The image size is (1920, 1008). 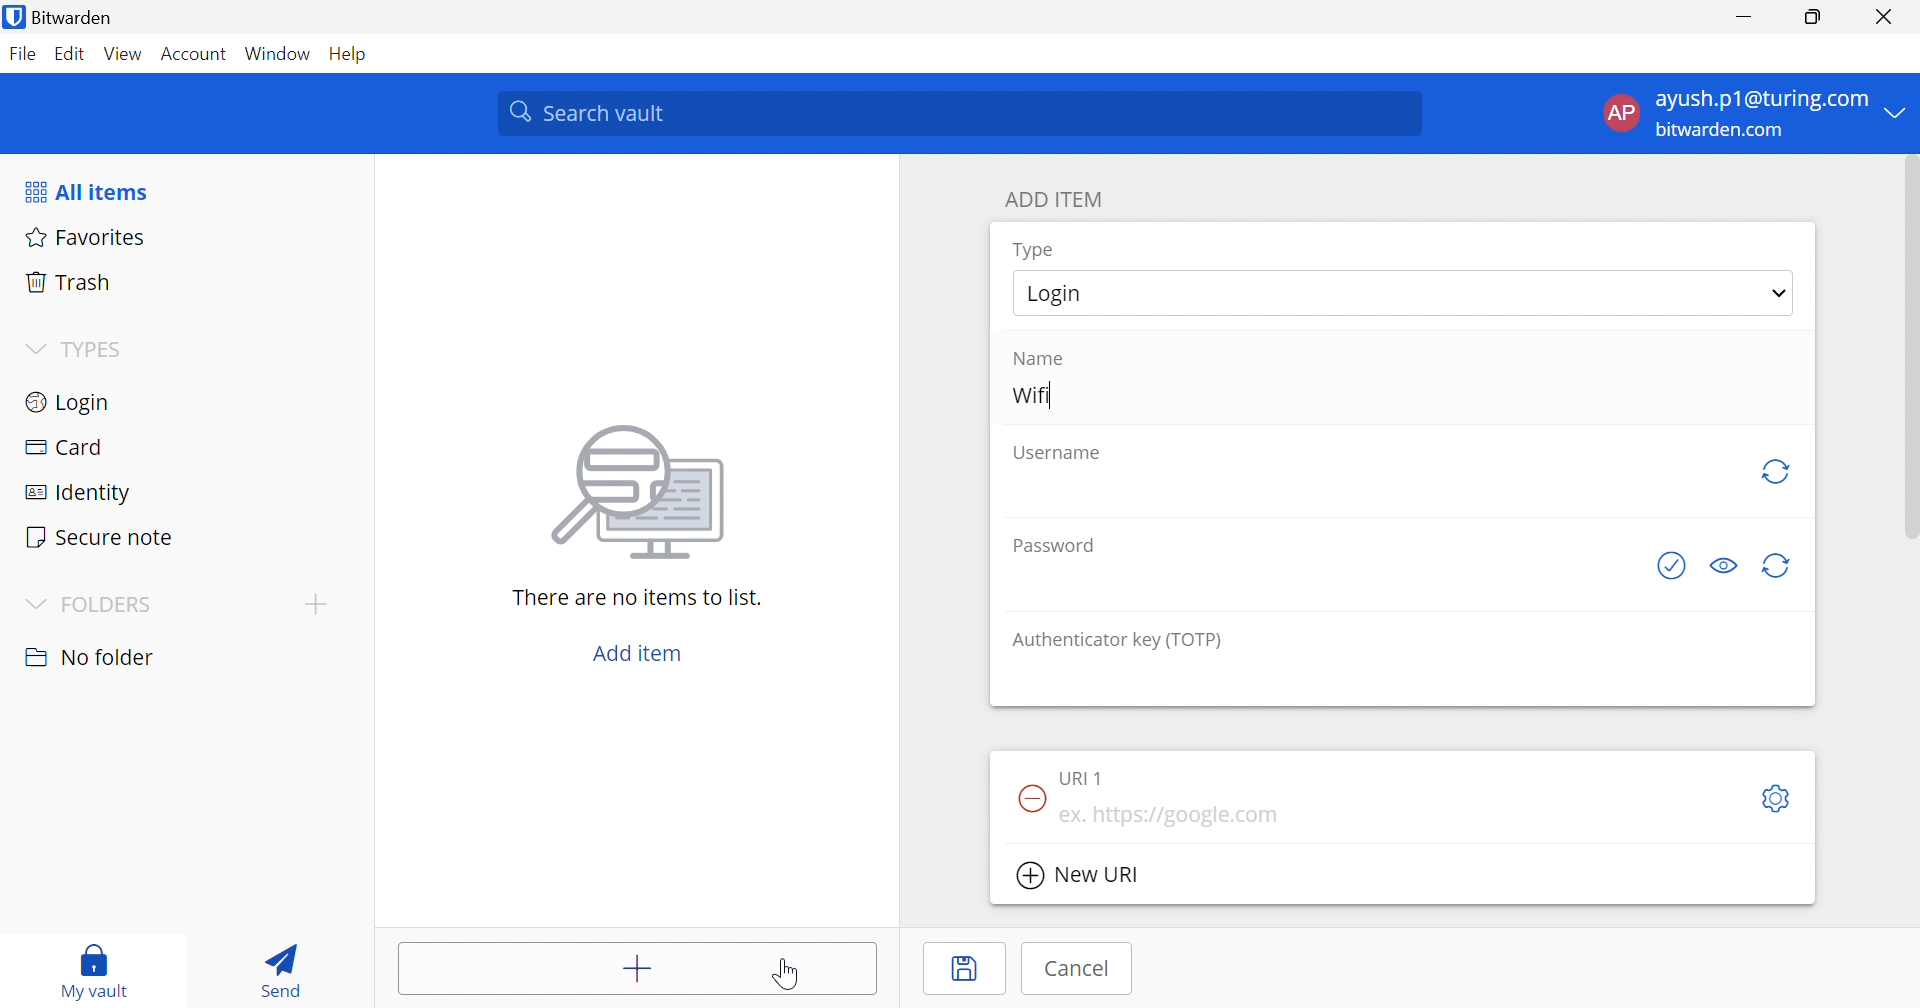 What do you see at coordinates (1677, 565) in the screenshot?
I see `Check if password has been exposed` at bounding box center [1677, 565].